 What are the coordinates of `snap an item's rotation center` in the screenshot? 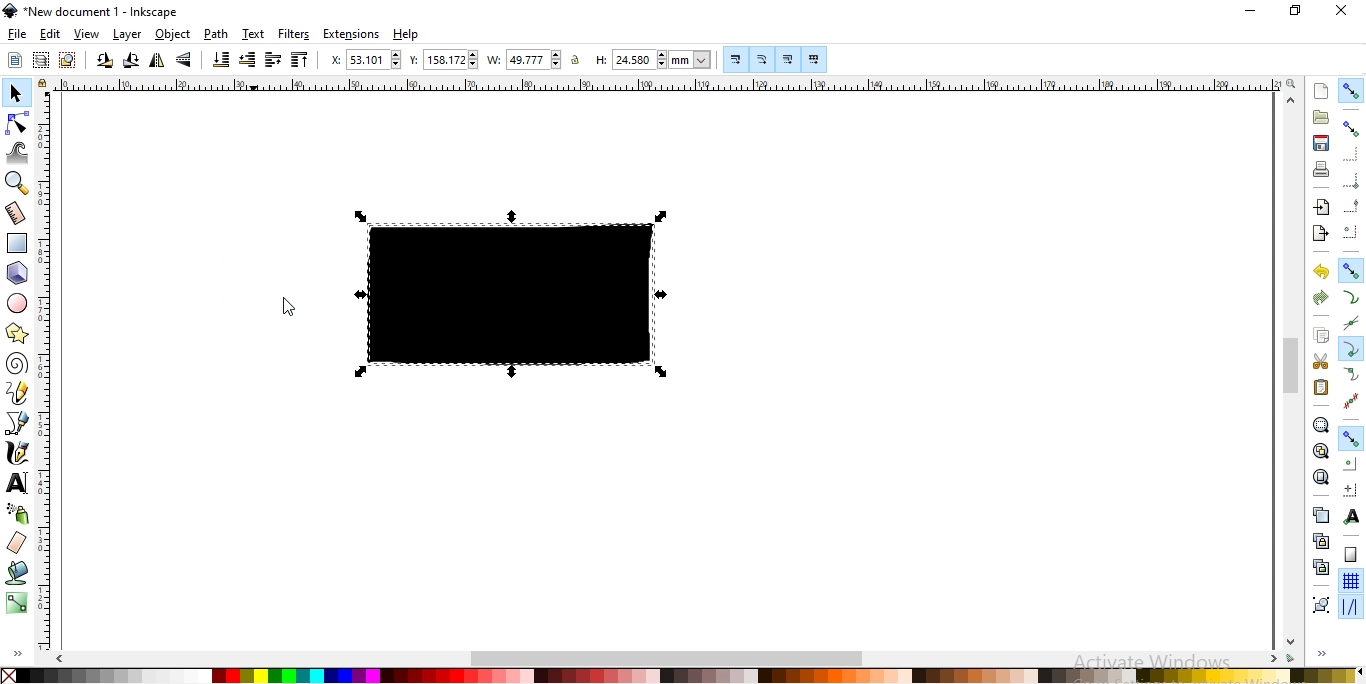 It's located at (1350, 489).